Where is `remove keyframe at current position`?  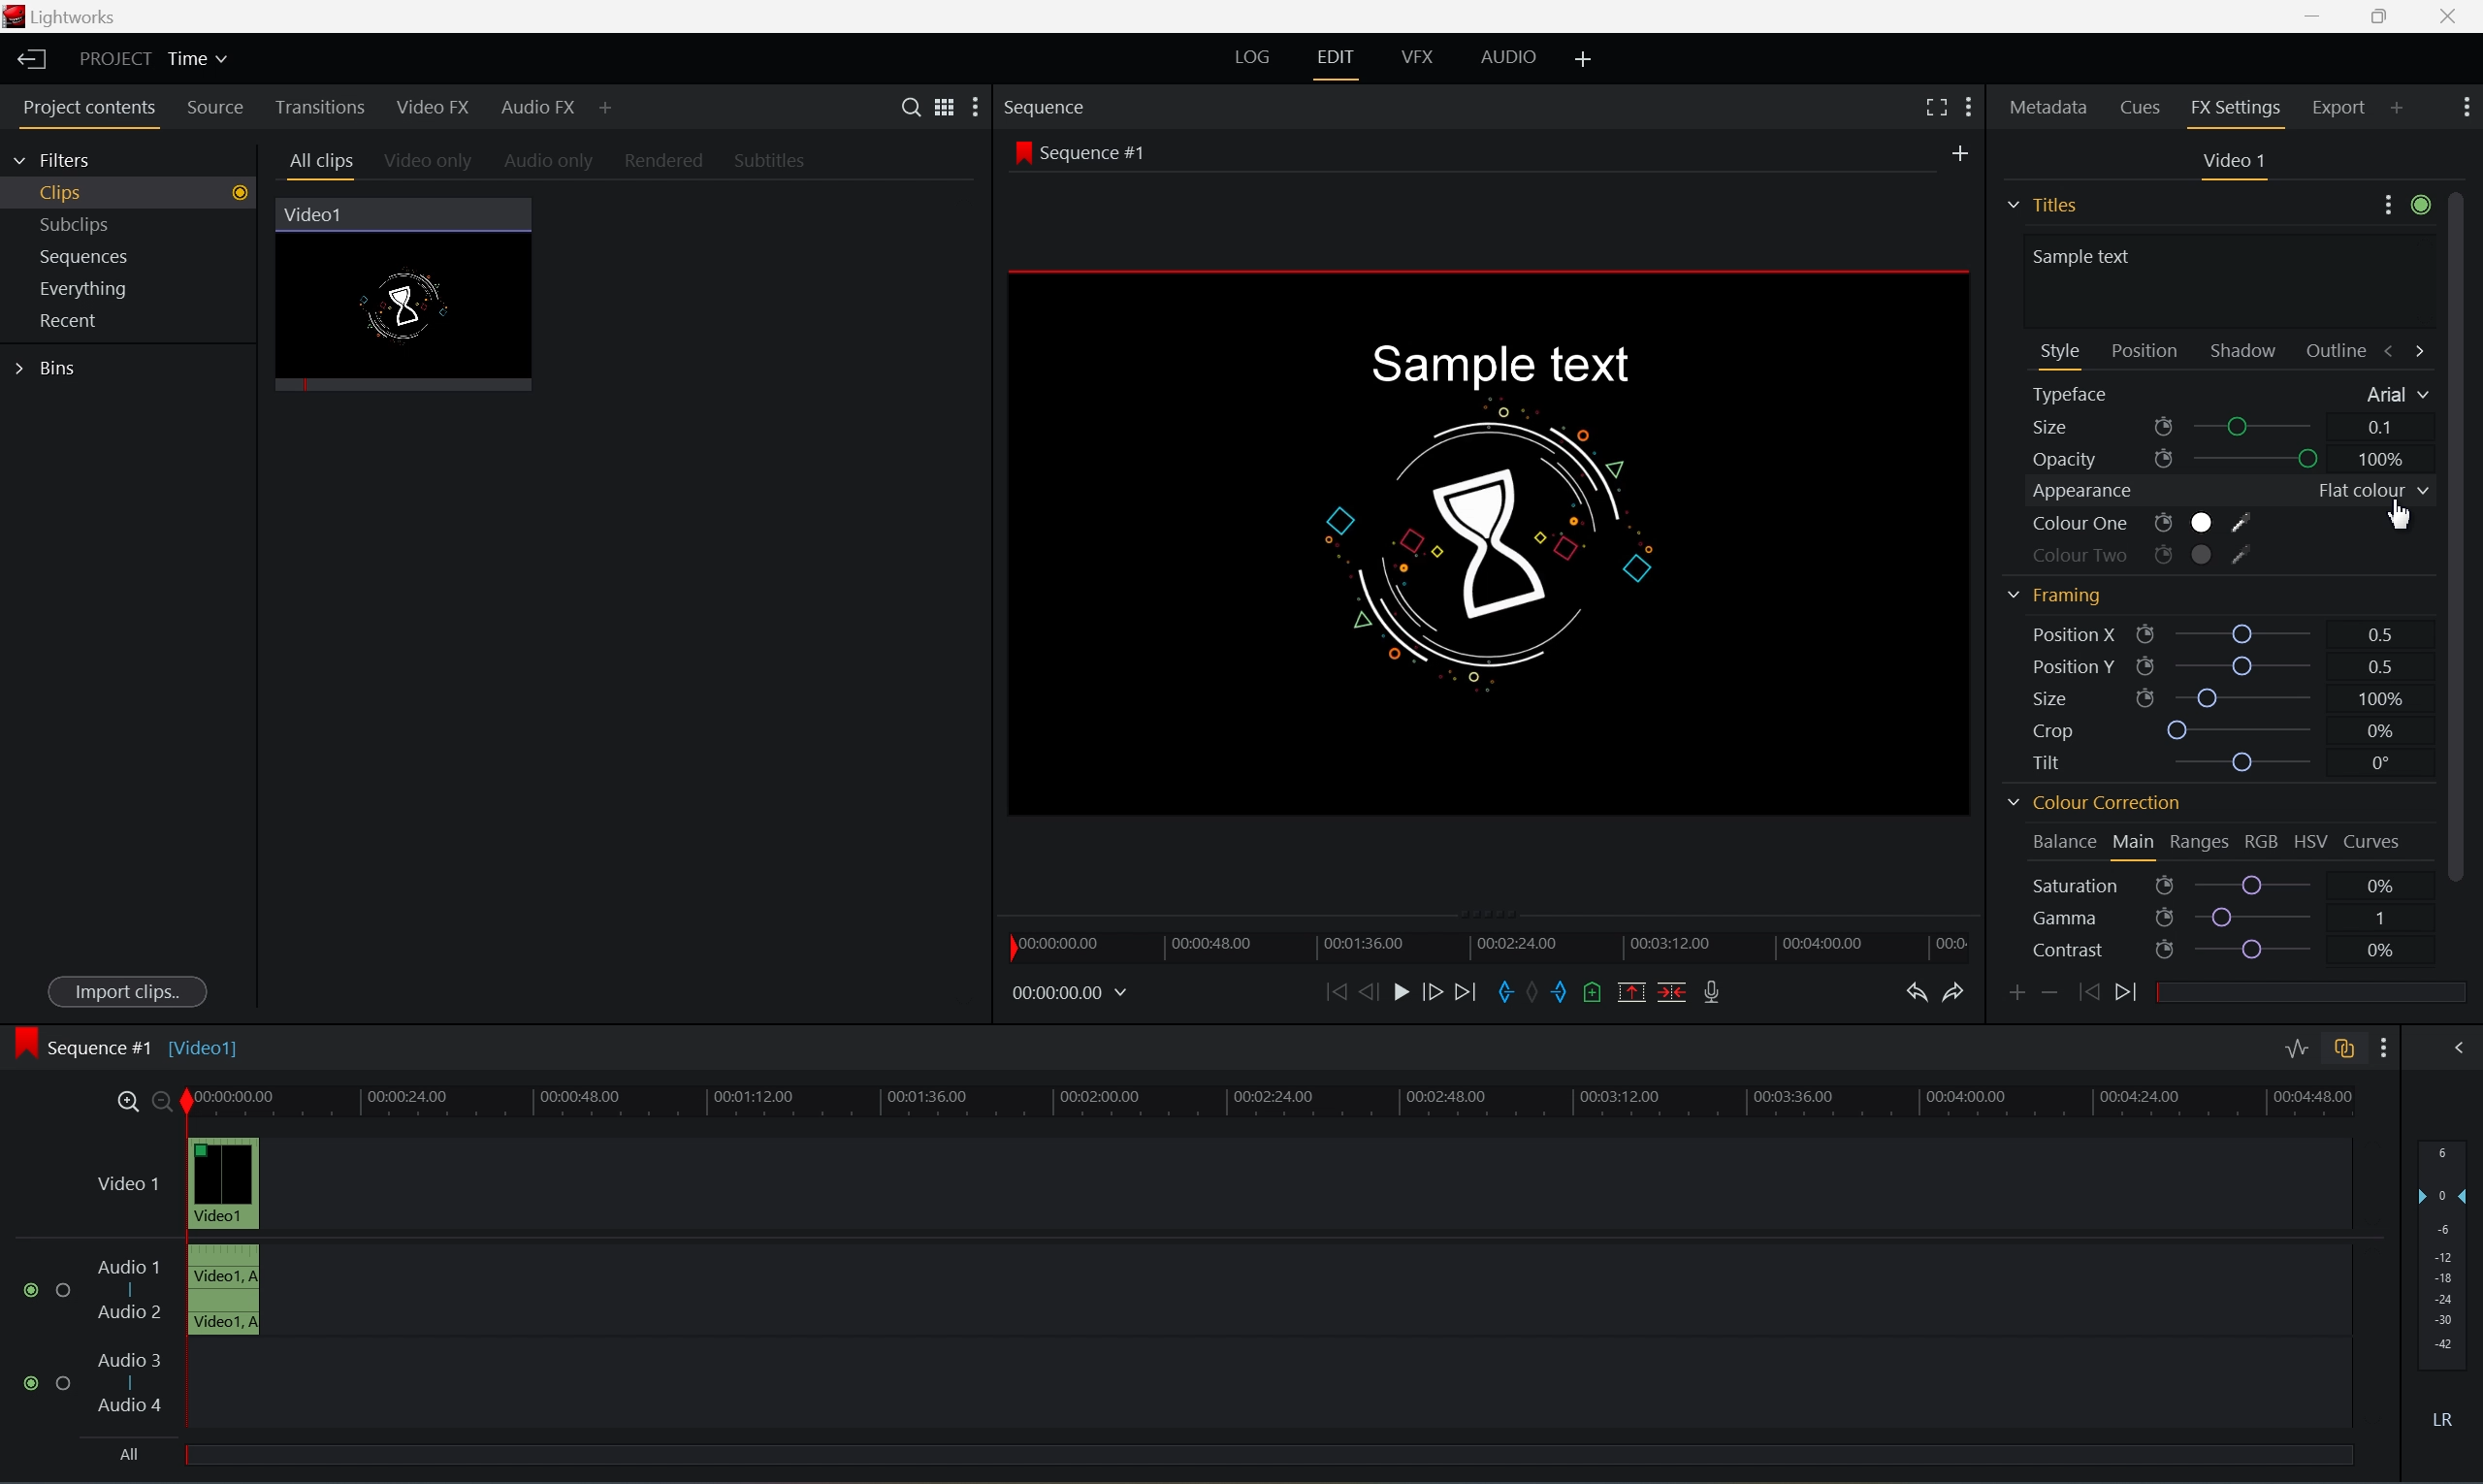 remove keyframe at current position is located at coordinates (2049, 990).